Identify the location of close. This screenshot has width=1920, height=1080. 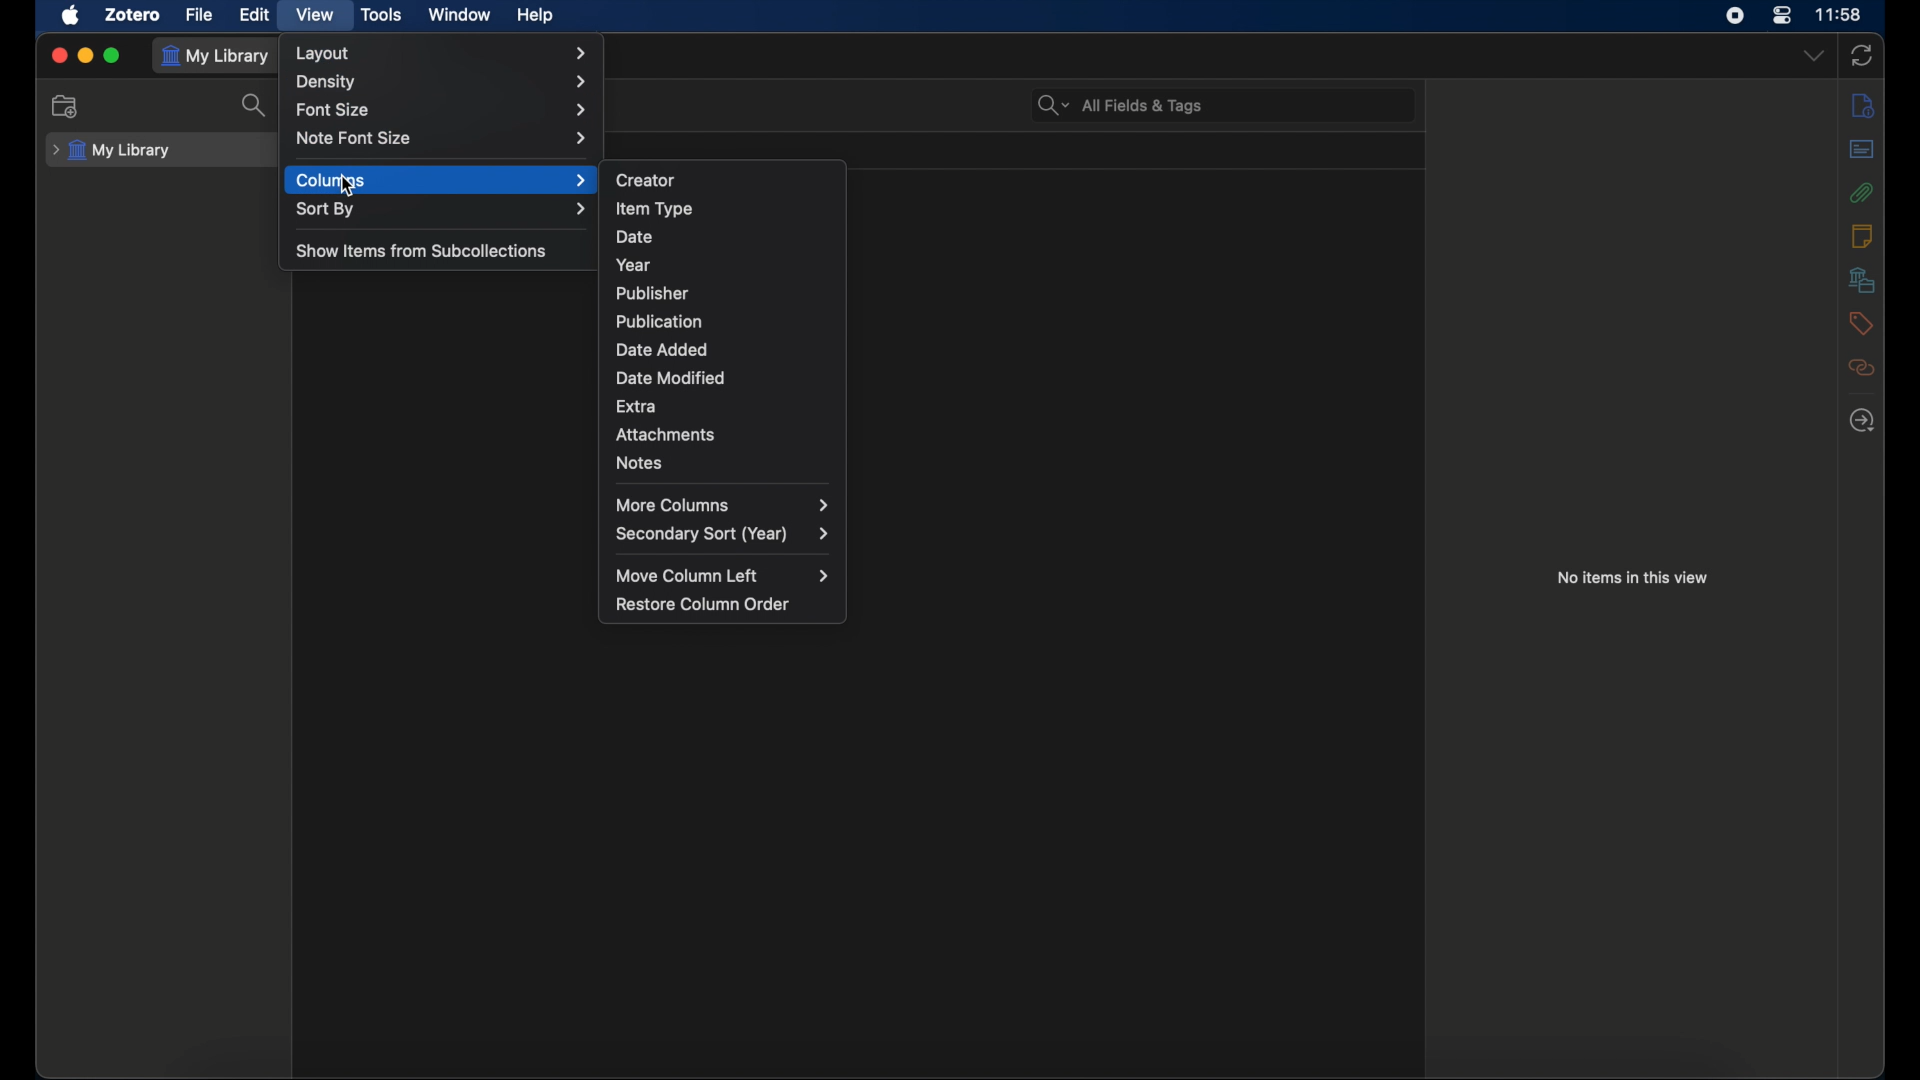
(58, 55).